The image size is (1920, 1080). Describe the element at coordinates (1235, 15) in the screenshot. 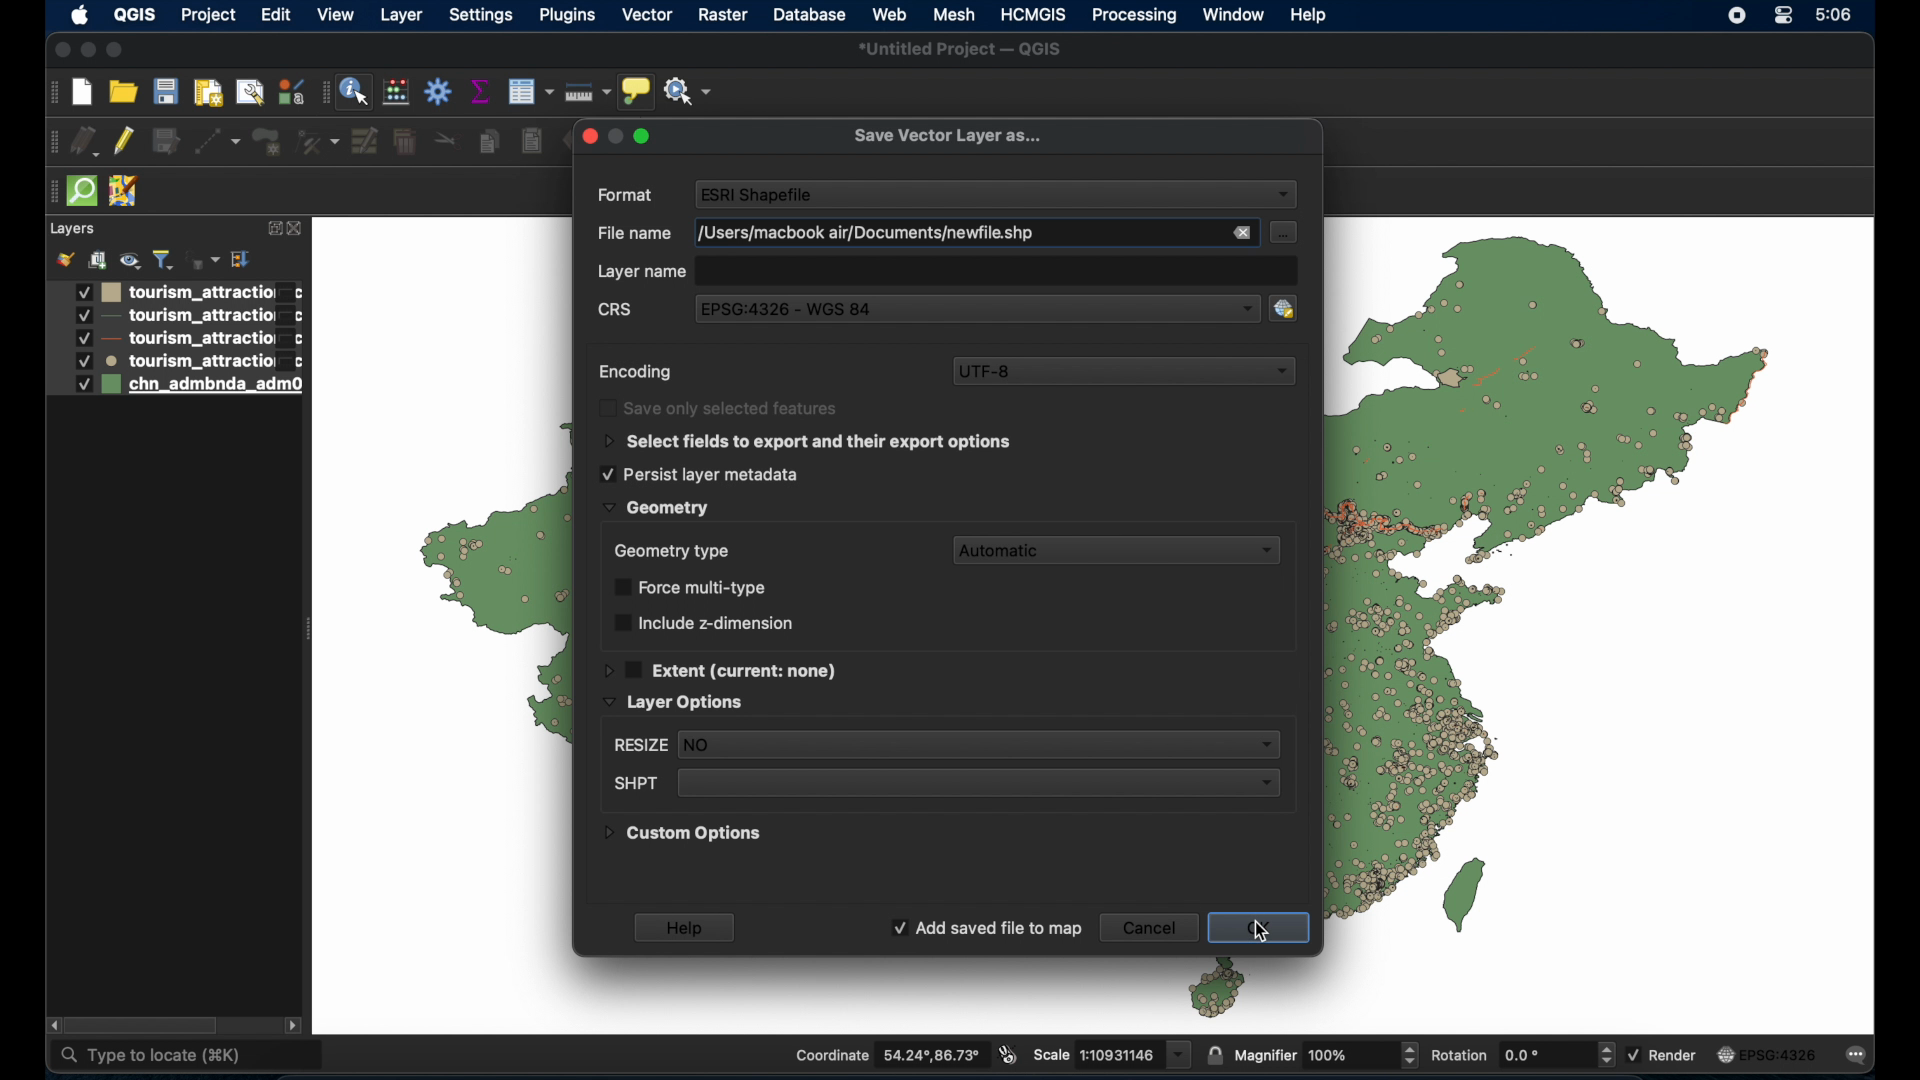

I see `window` at that location.